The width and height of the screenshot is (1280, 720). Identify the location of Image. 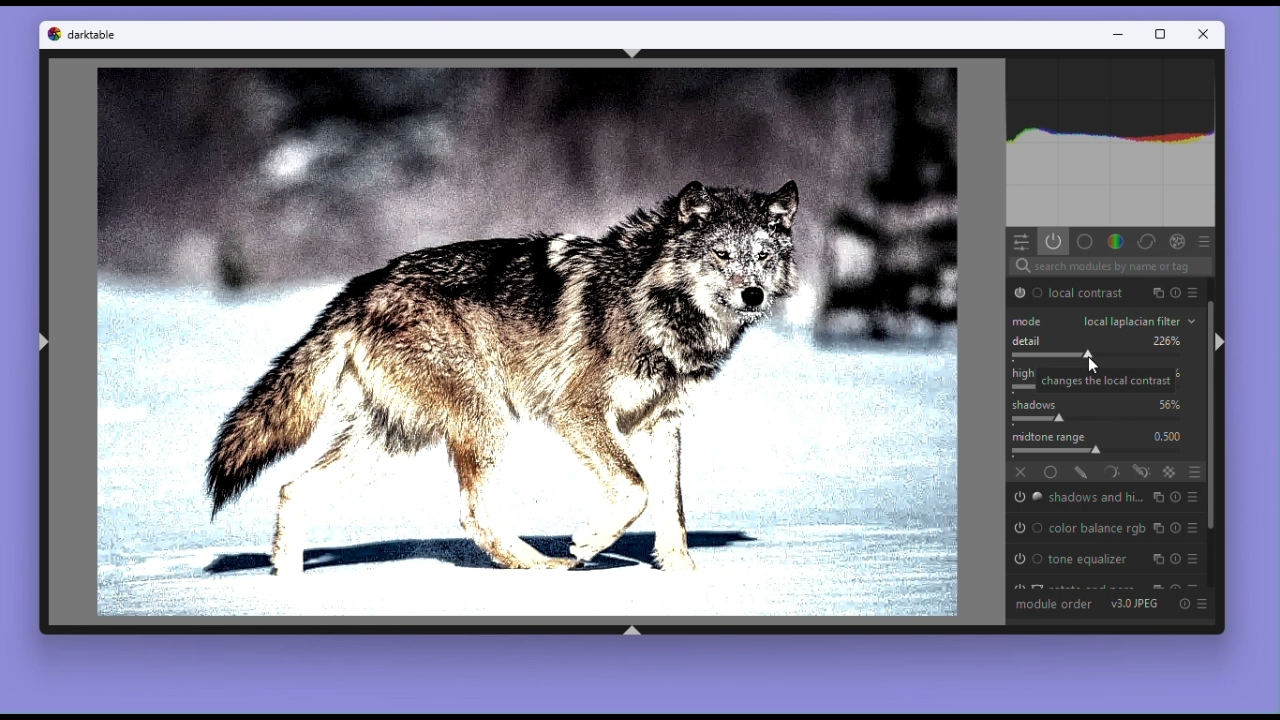
(528, 341).